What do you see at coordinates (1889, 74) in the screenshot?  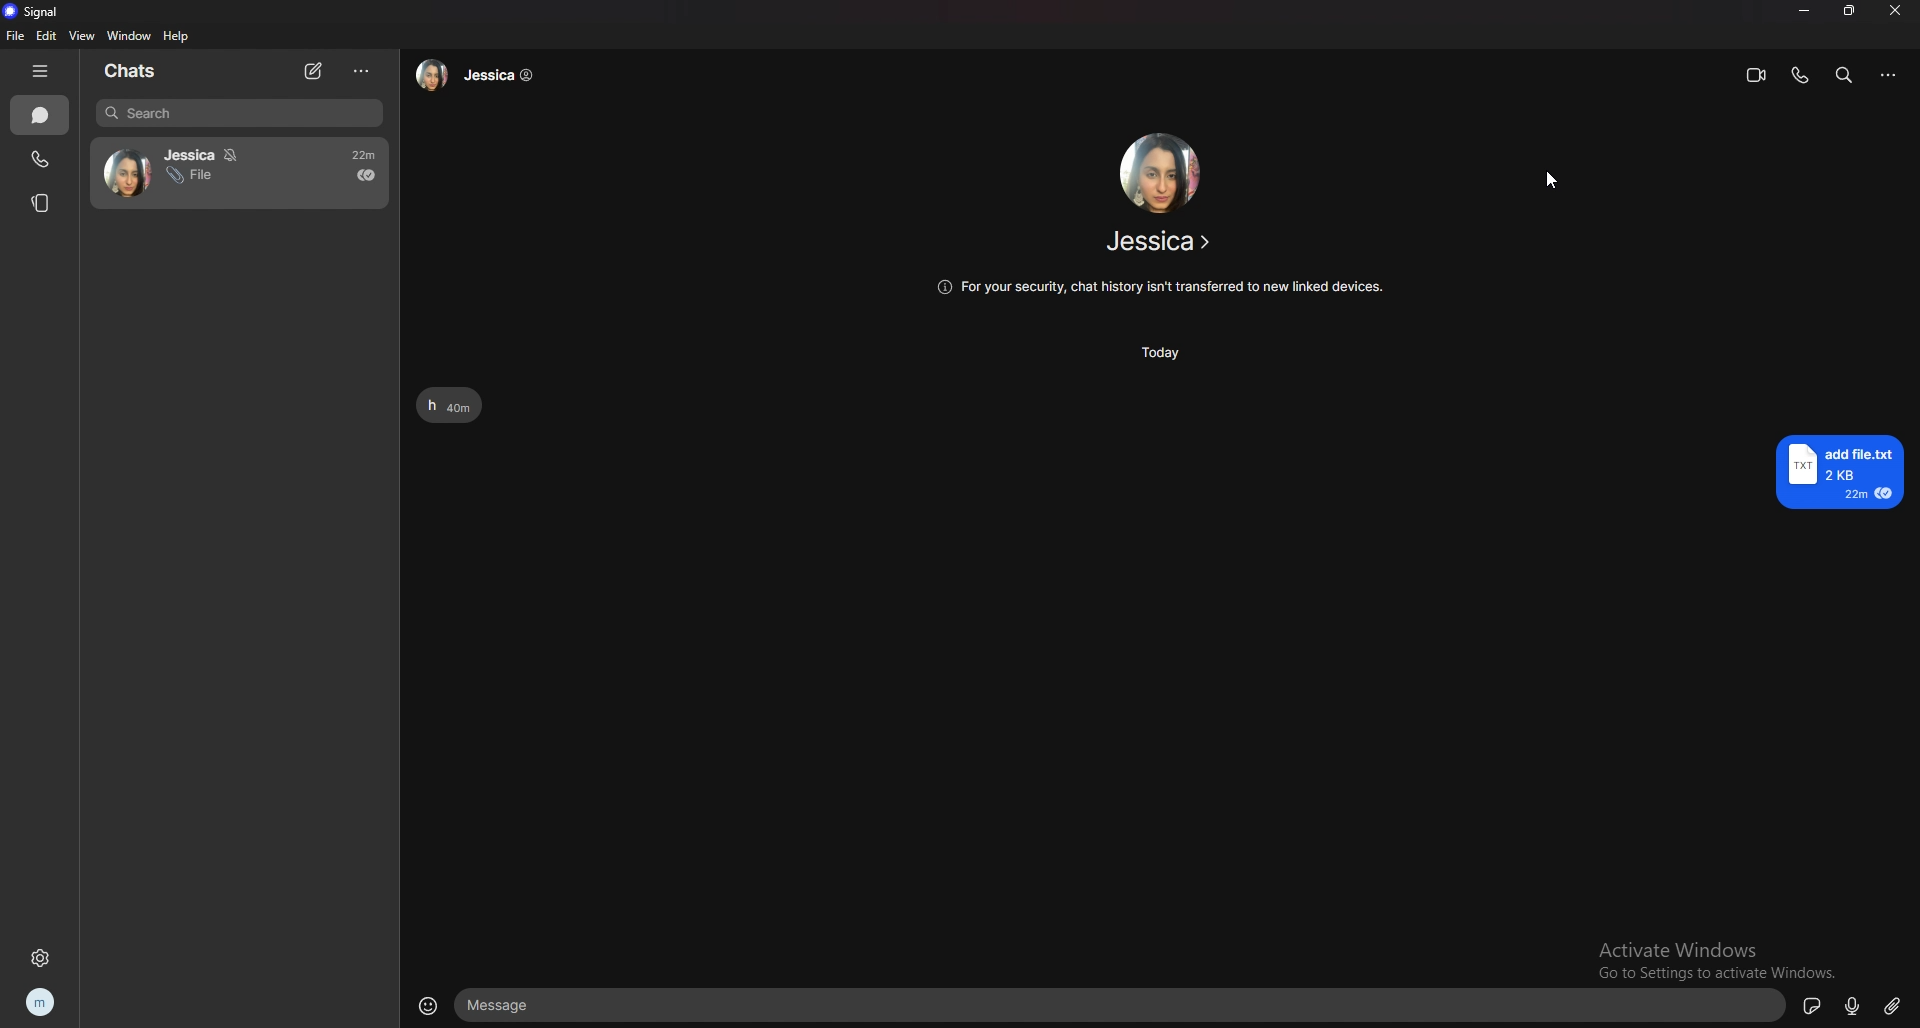 I see `options` at bounding box center [1889, 74].